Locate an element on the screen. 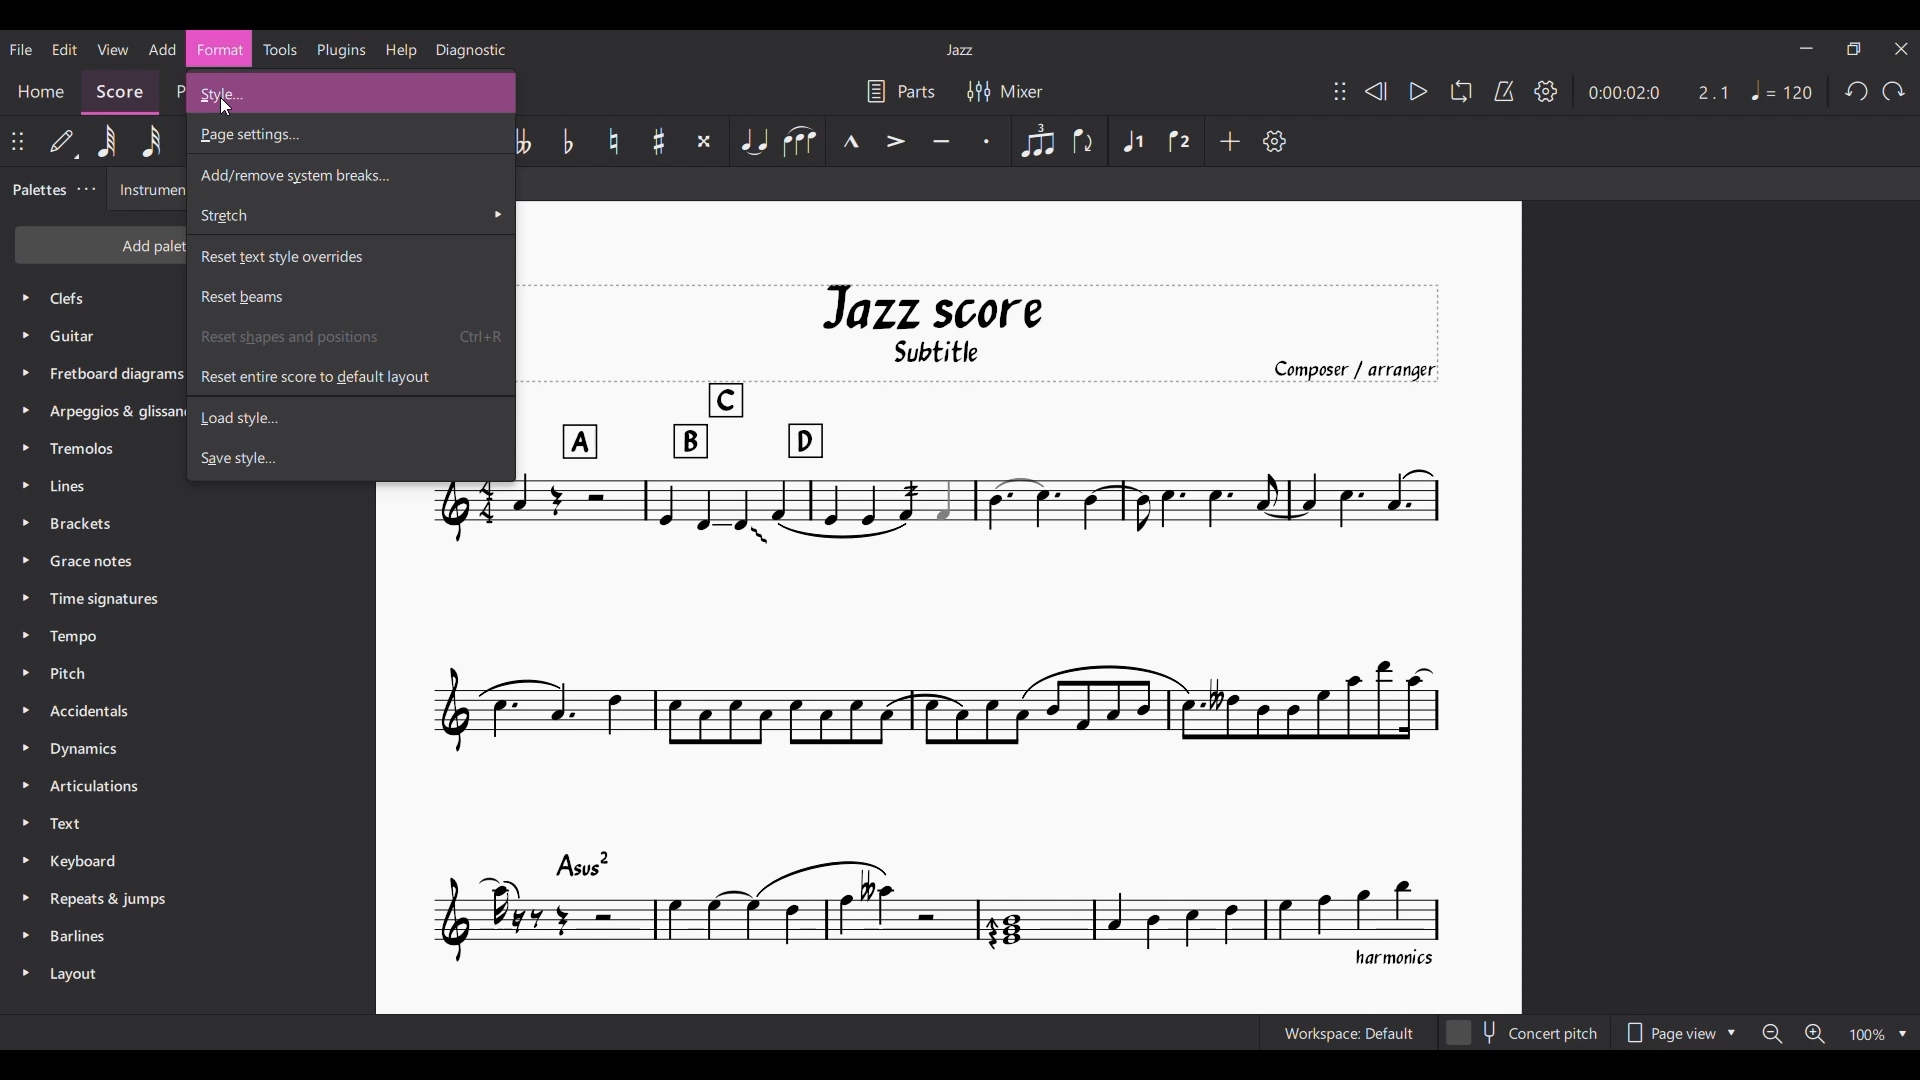  Barlines is located at coordinates (84, 937).